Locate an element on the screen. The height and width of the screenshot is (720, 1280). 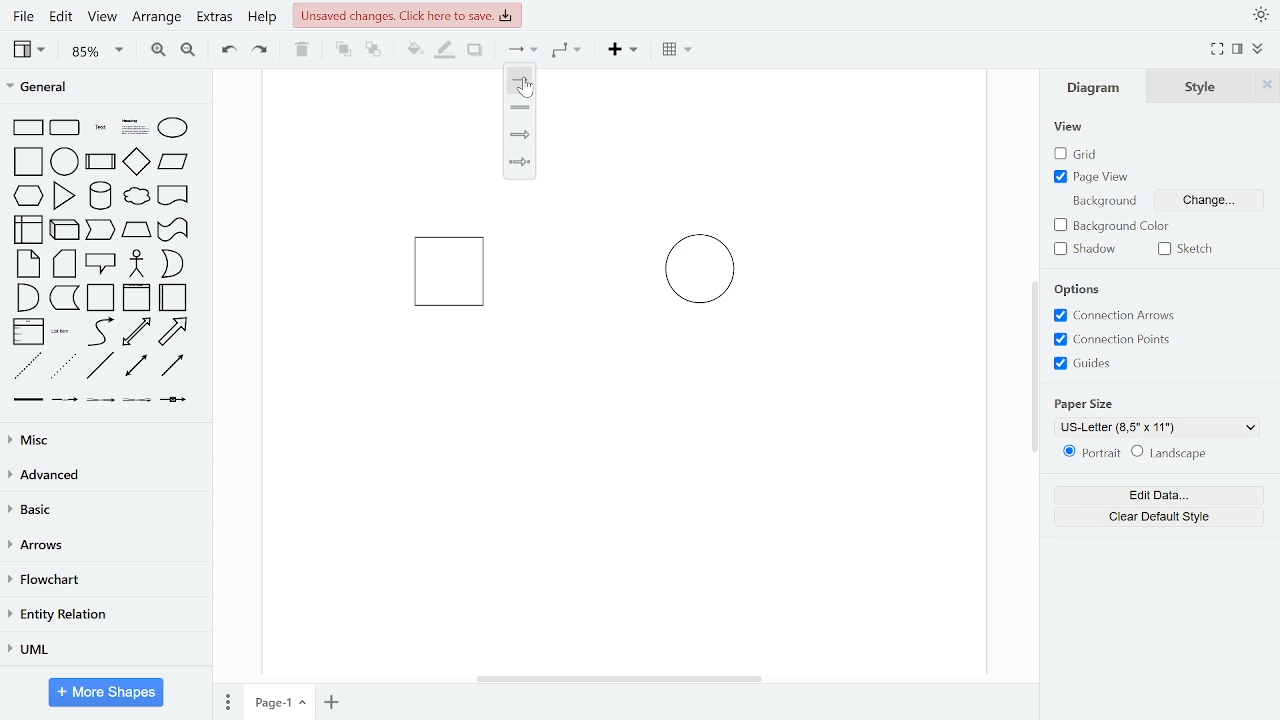
document is located at coordinates (174, 194).